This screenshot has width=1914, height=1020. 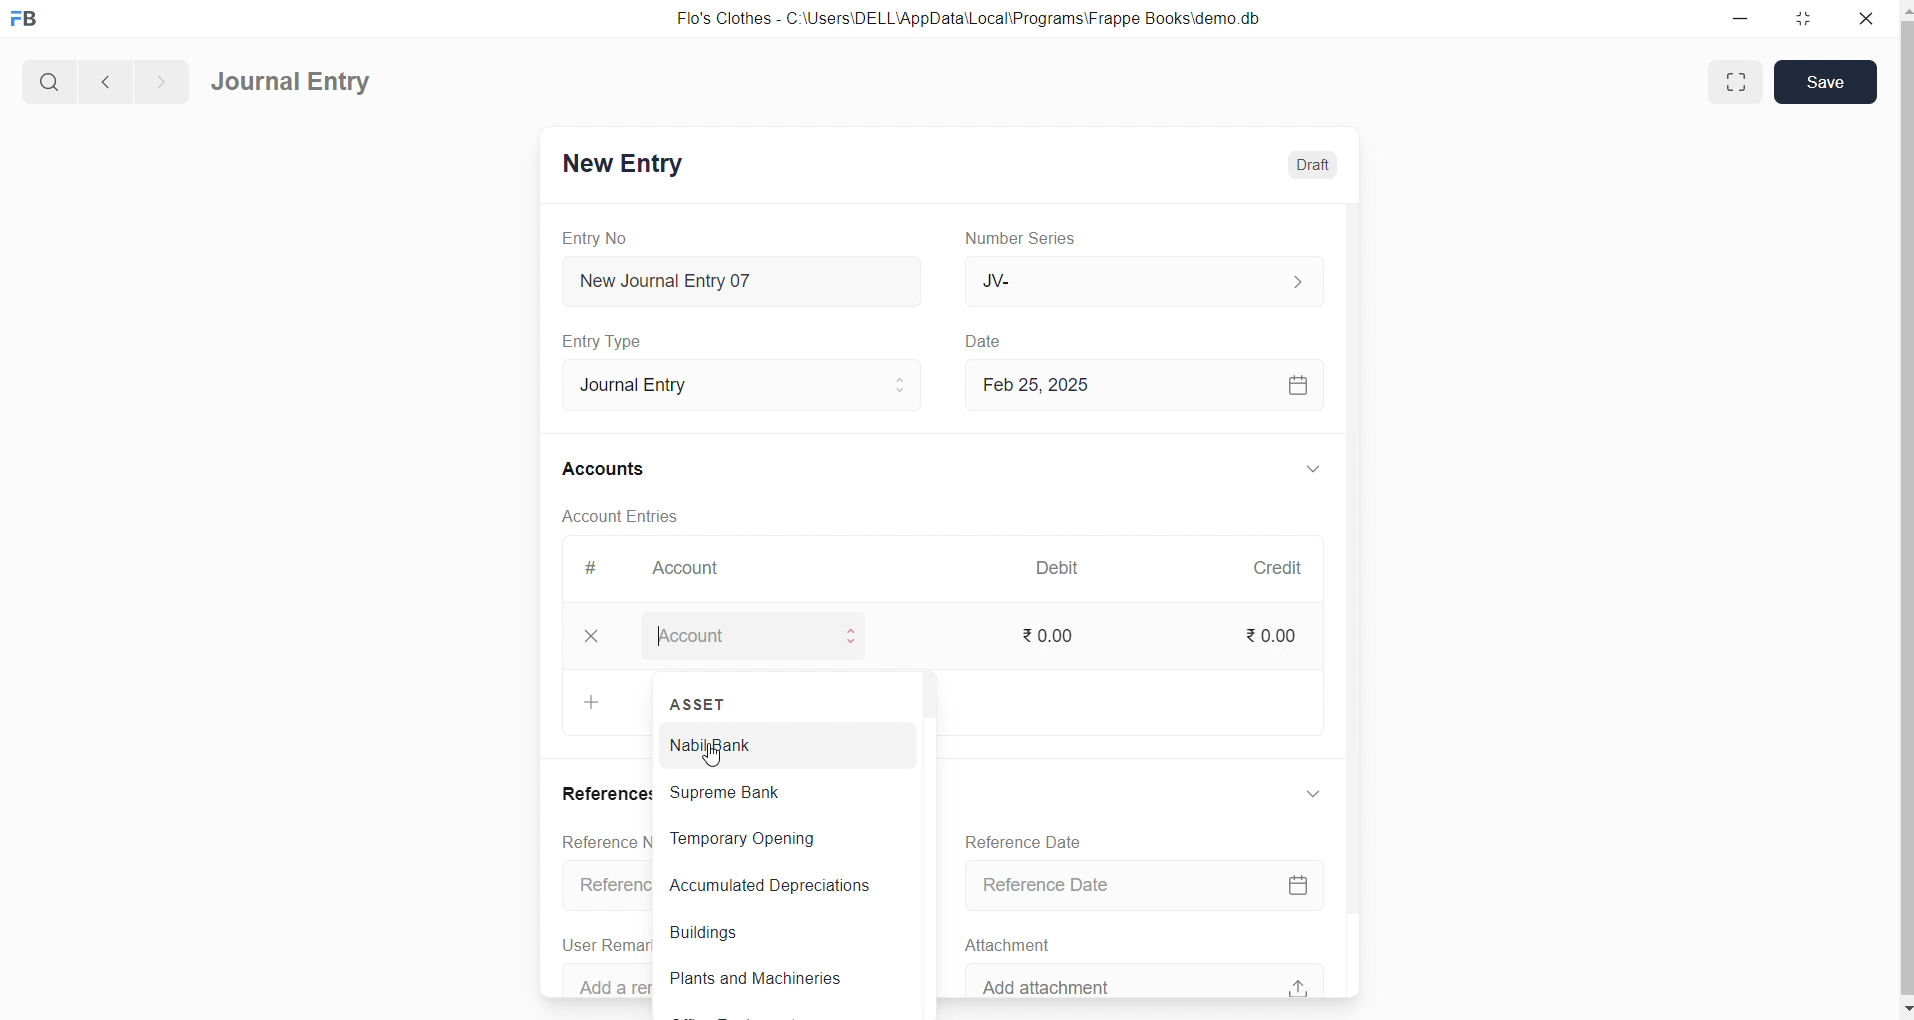 I want to click on Accounts, so click(x=615, y=471).